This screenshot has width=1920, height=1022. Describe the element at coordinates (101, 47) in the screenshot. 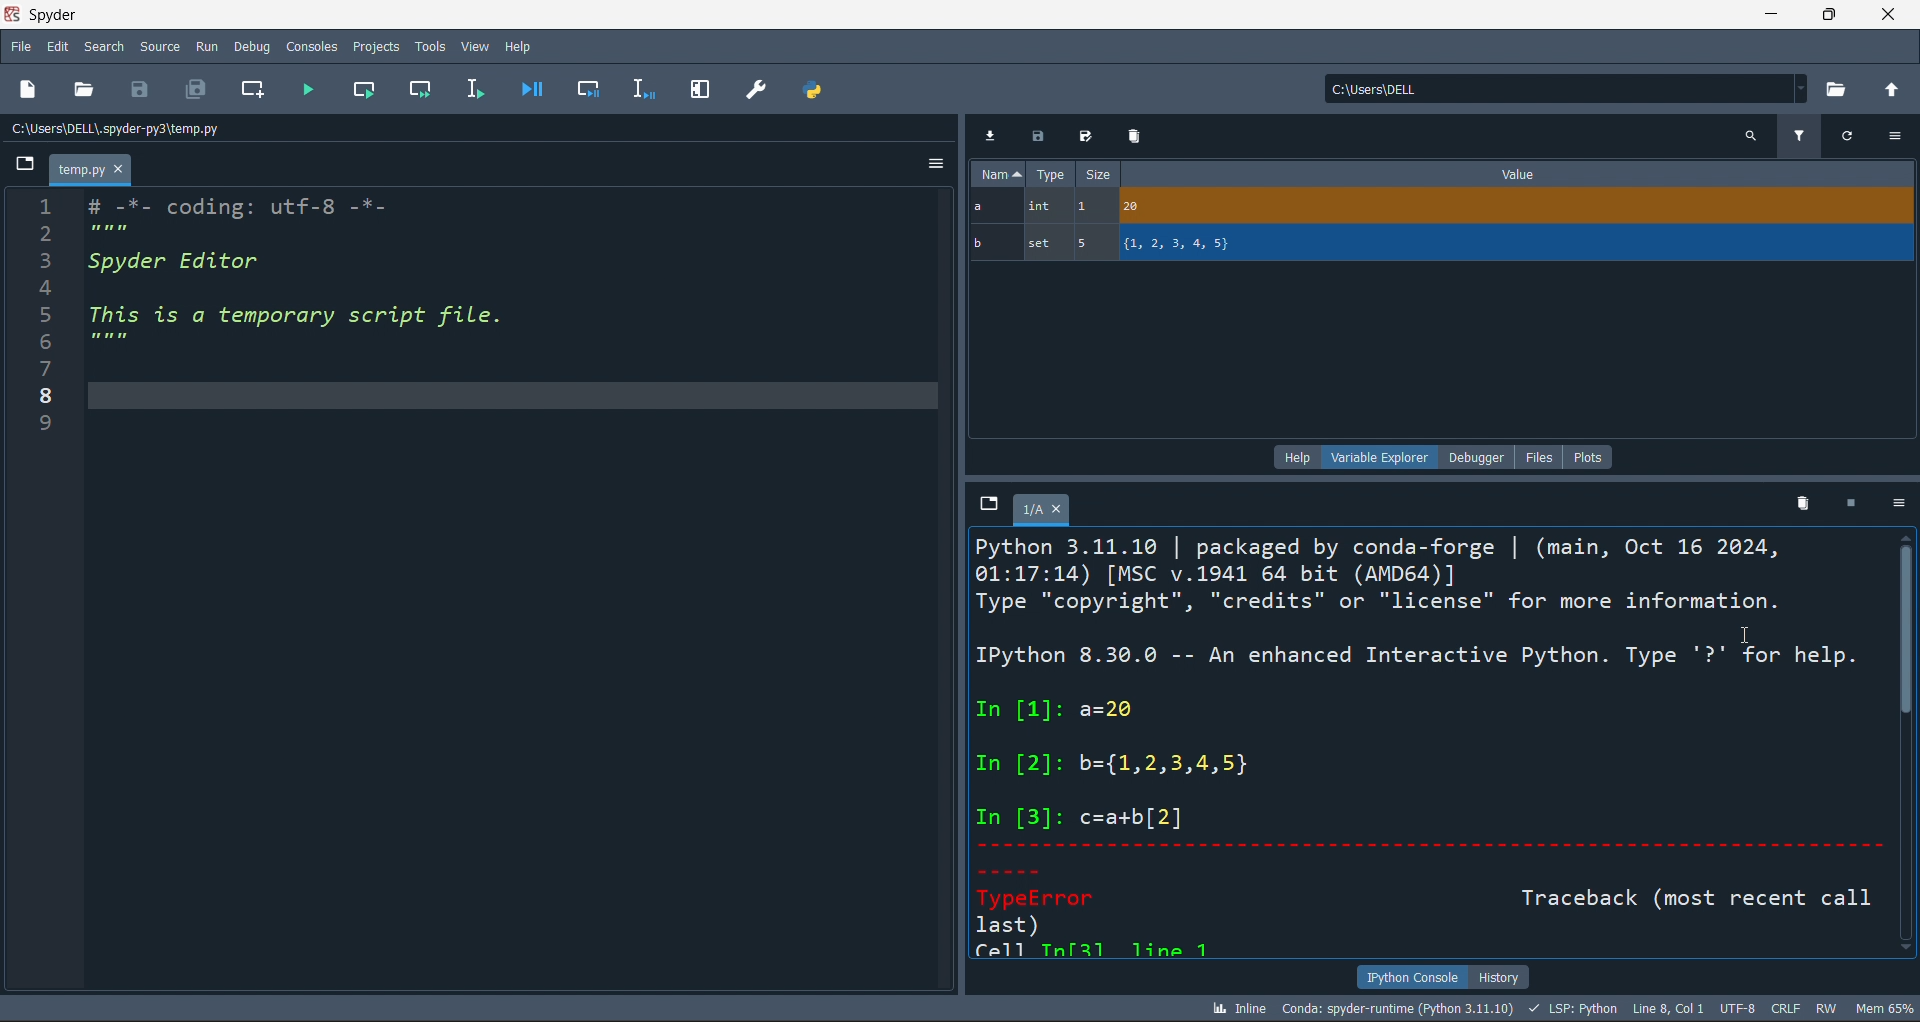

I see `search` at that location.